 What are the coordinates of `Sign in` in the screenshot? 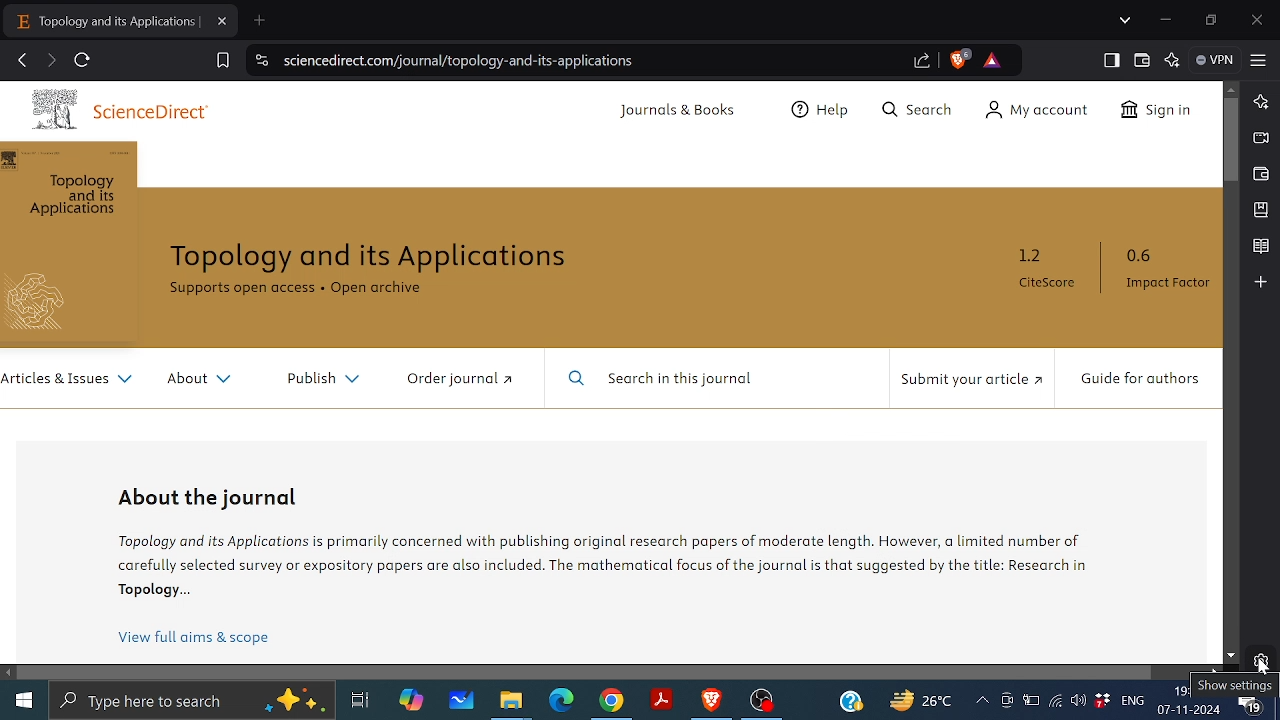 It's located at (1156, 111).